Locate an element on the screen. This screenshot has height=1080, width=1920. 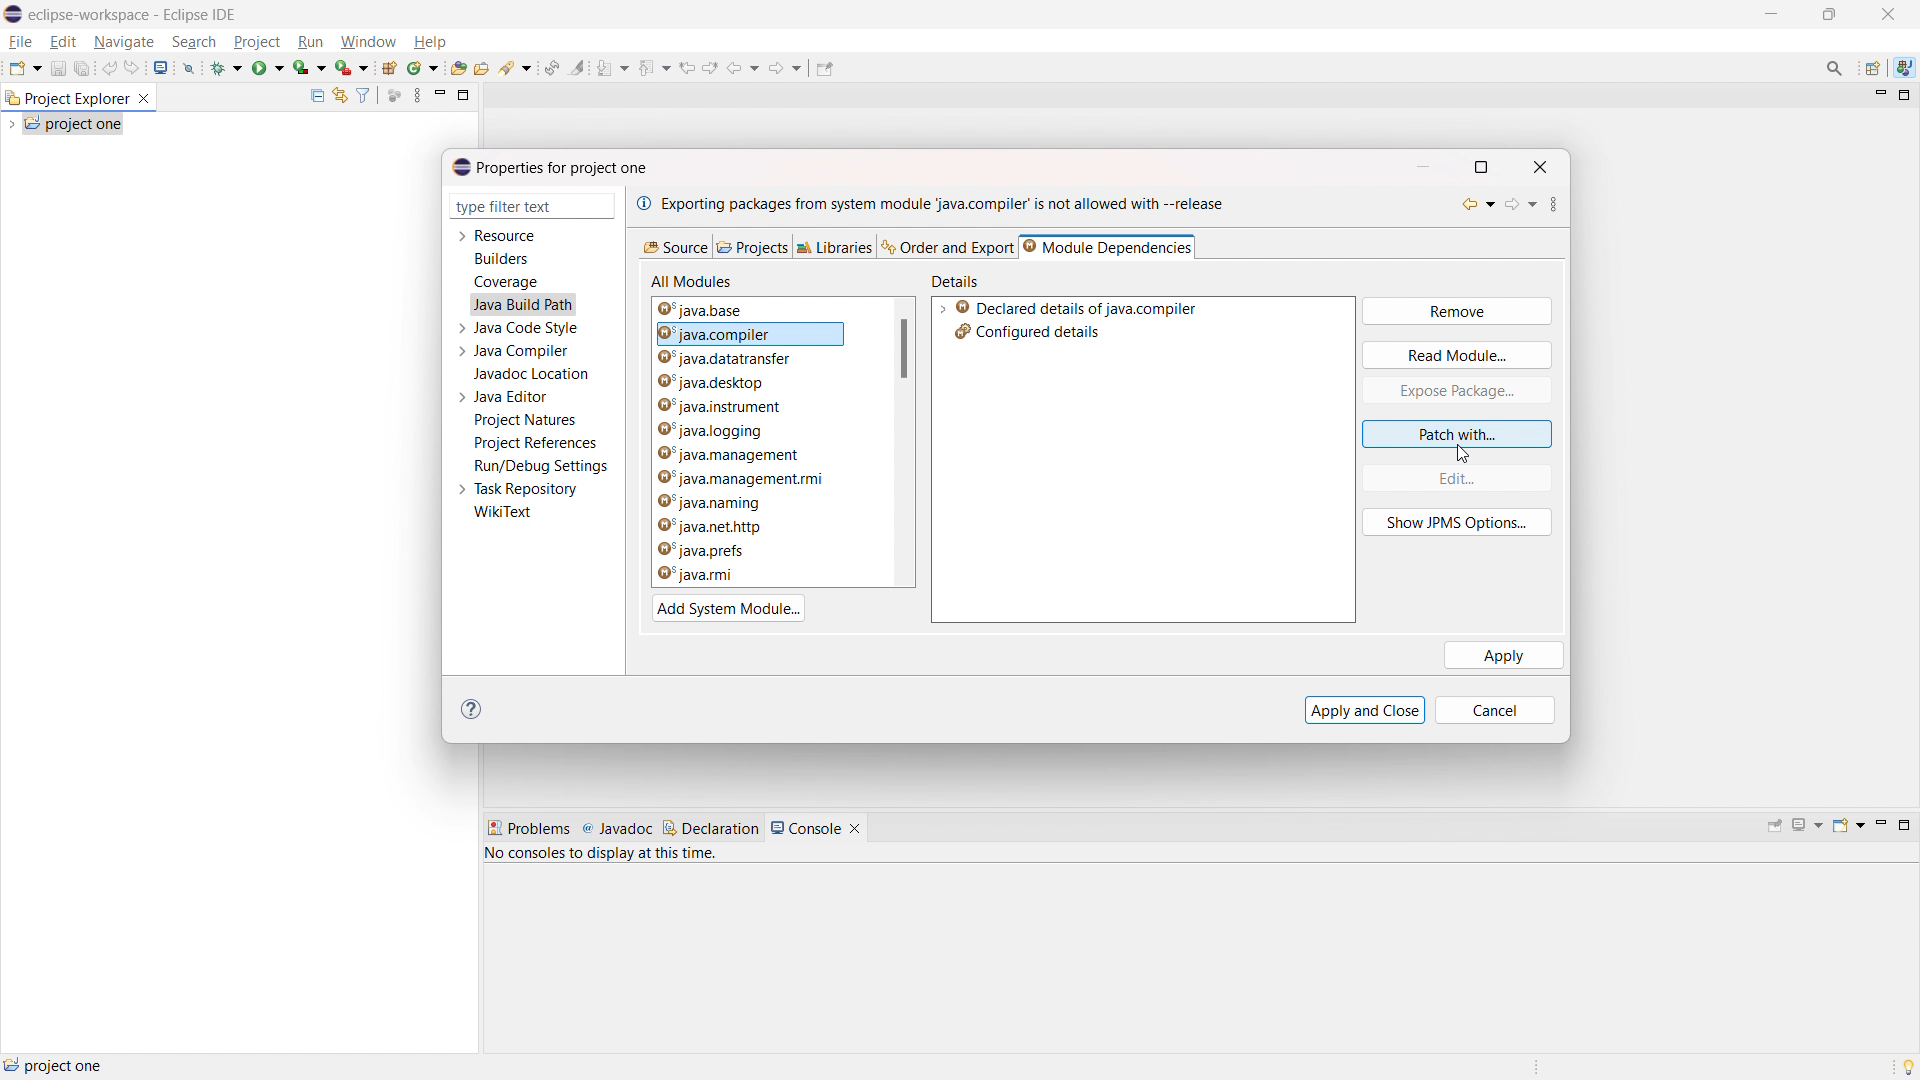
java compiler is located at coordinates (524, 351).